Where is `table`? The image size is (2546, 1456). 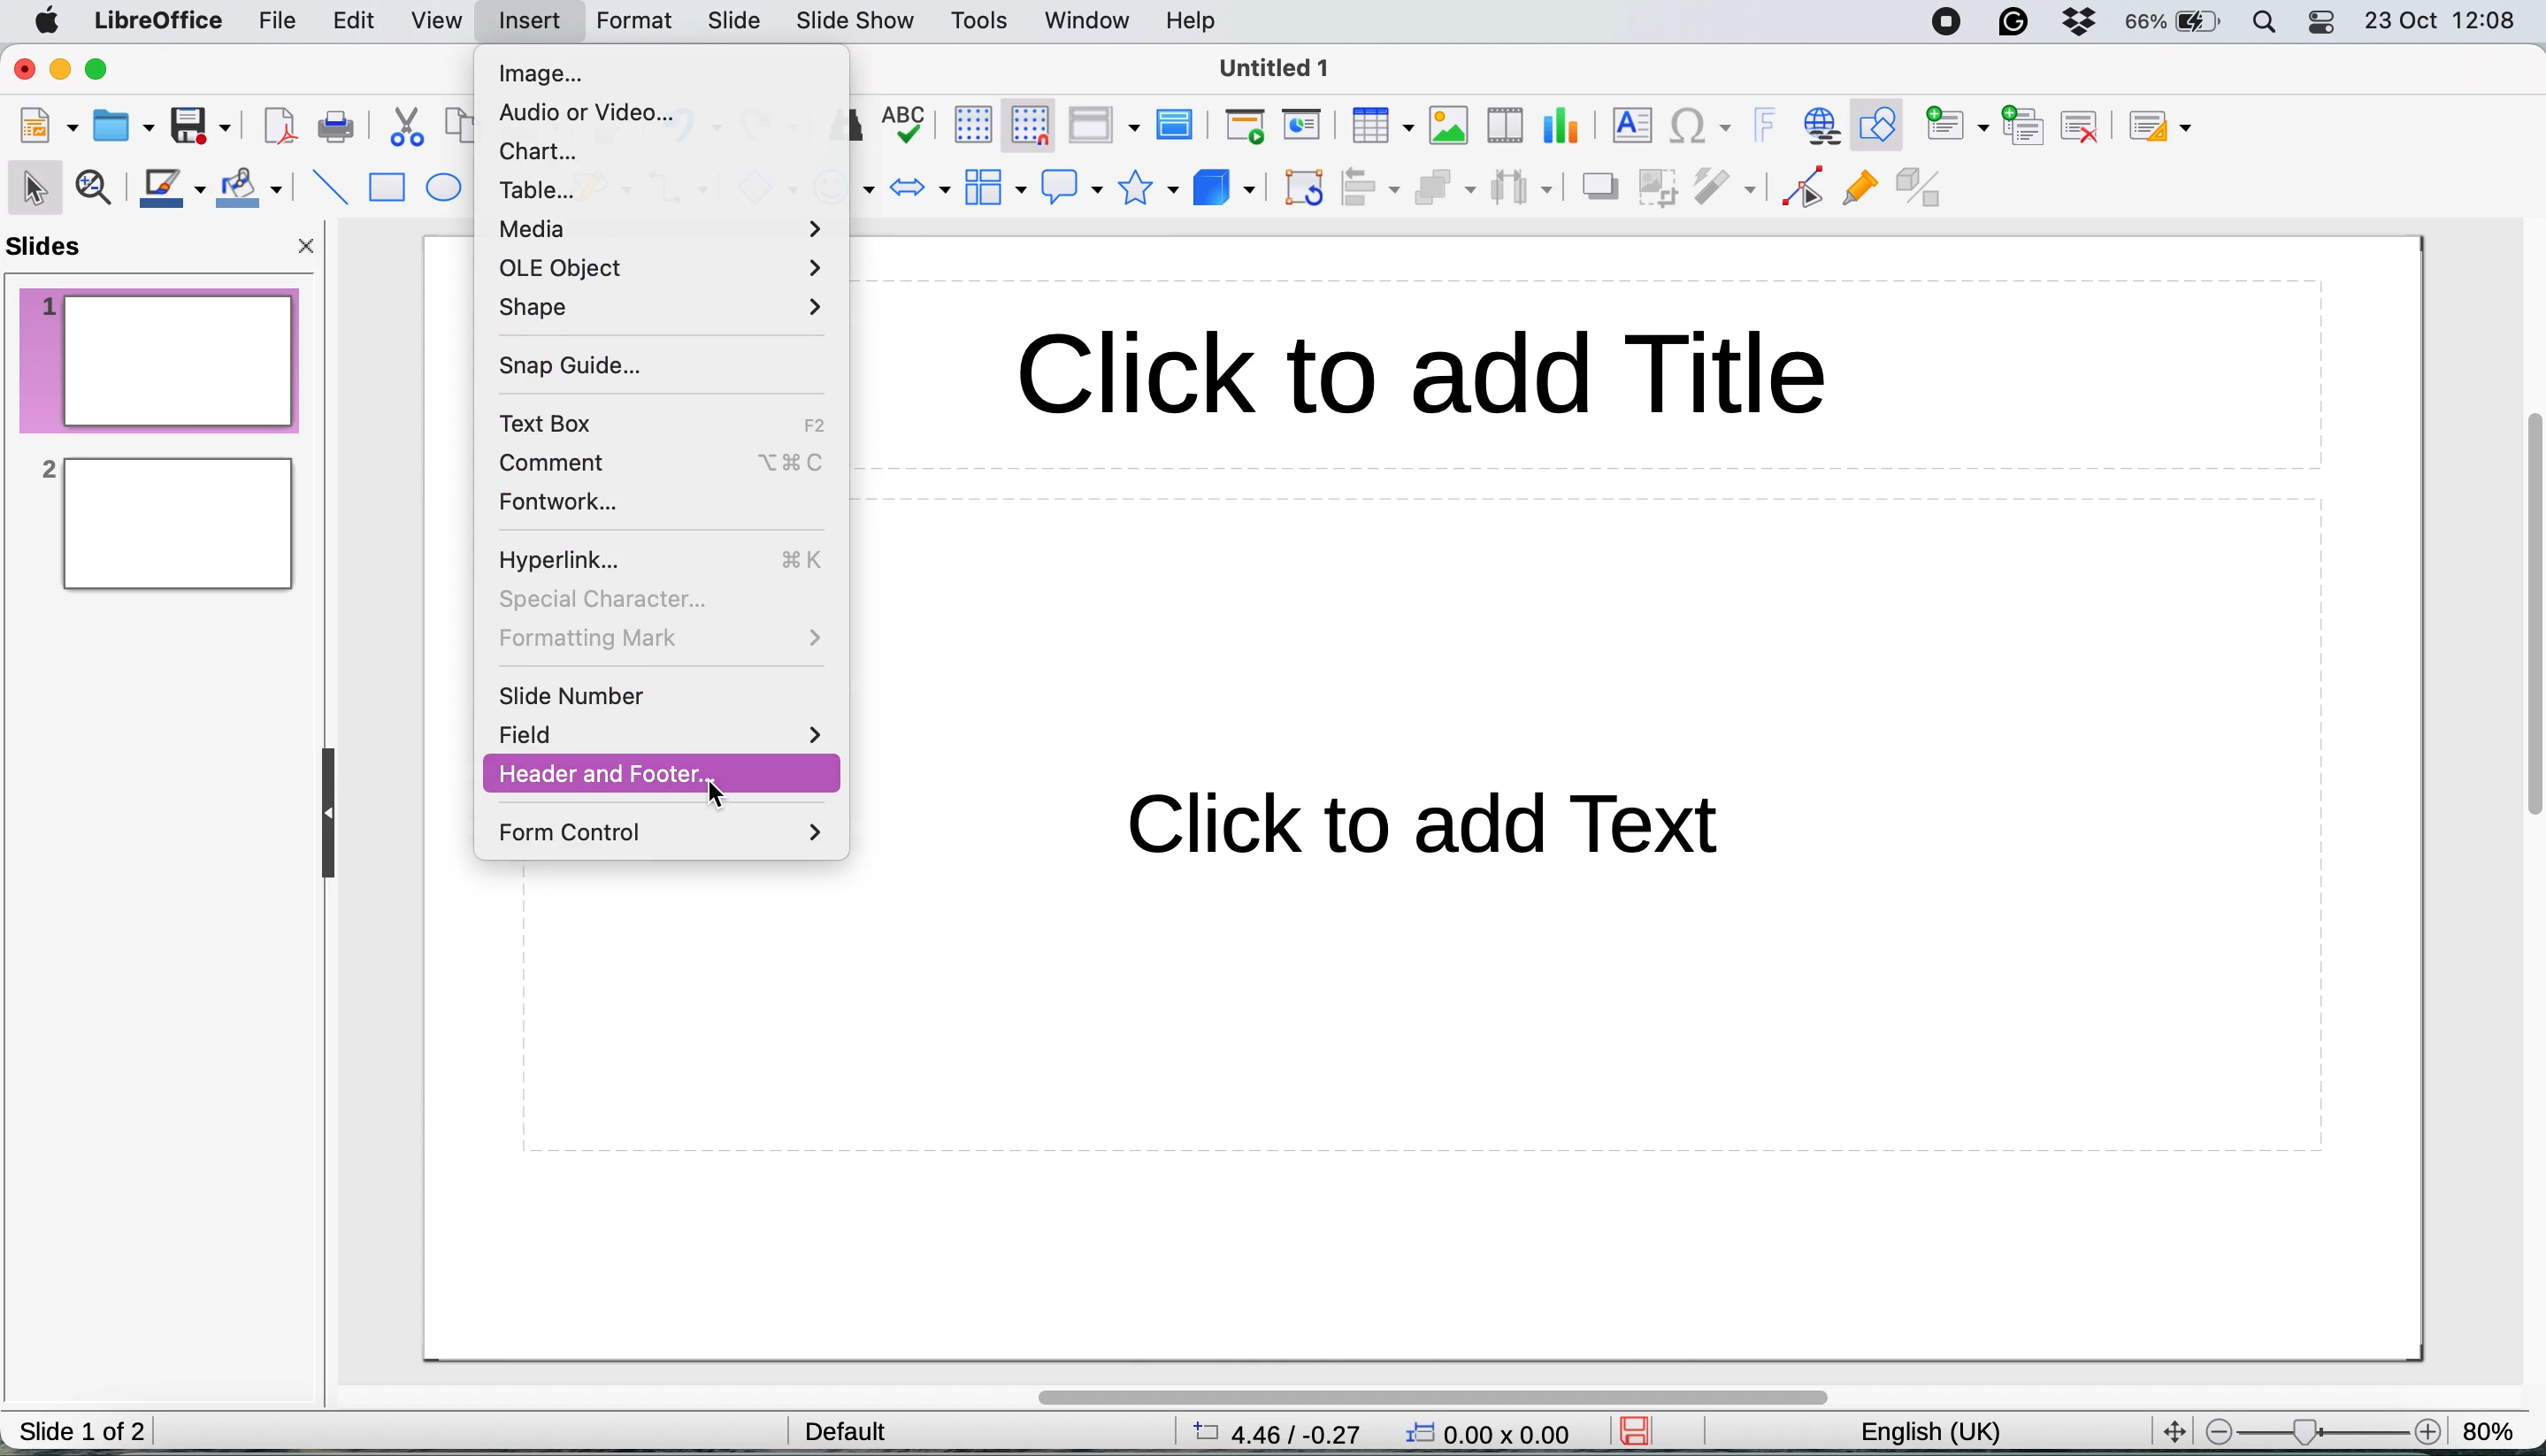 table is located at coordinates (545, 188).